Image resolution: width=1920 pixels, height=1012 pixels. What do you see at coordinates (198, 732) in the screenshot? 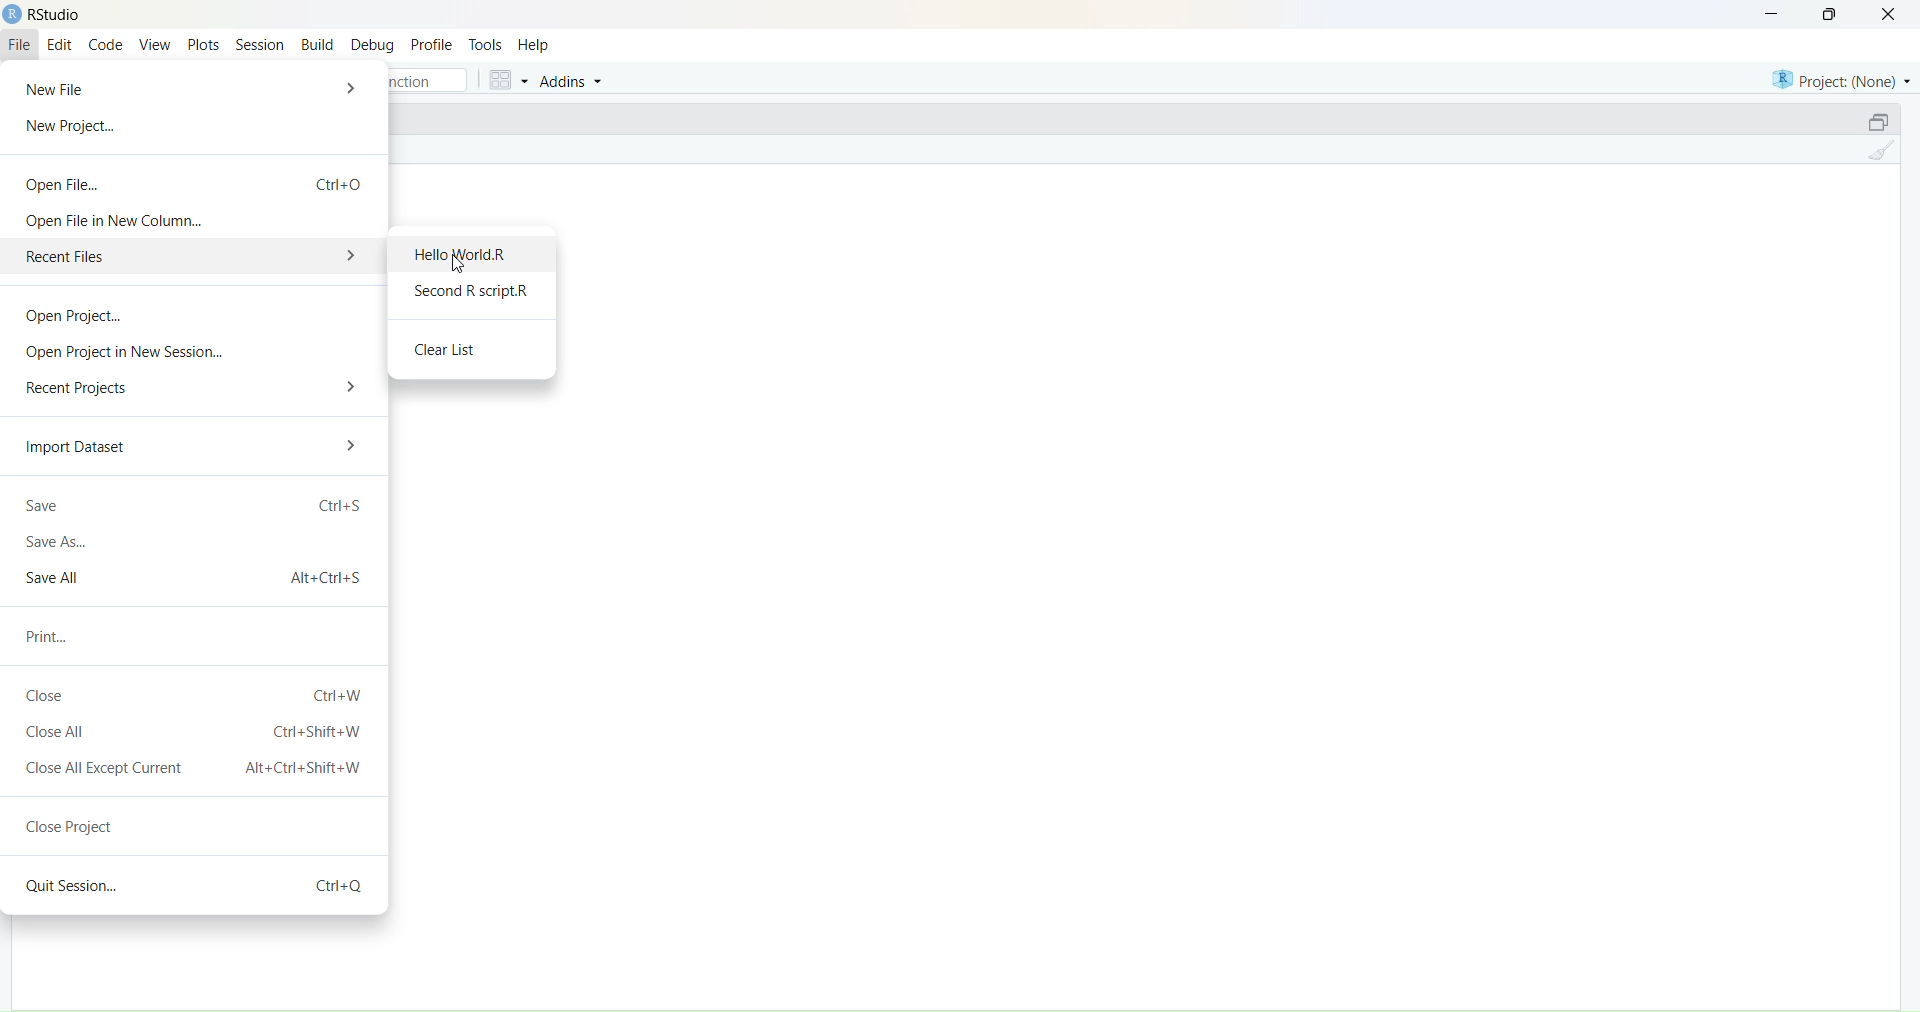
I see `Close All Ctrl+Shift+W` at bounding box center [198, 732].